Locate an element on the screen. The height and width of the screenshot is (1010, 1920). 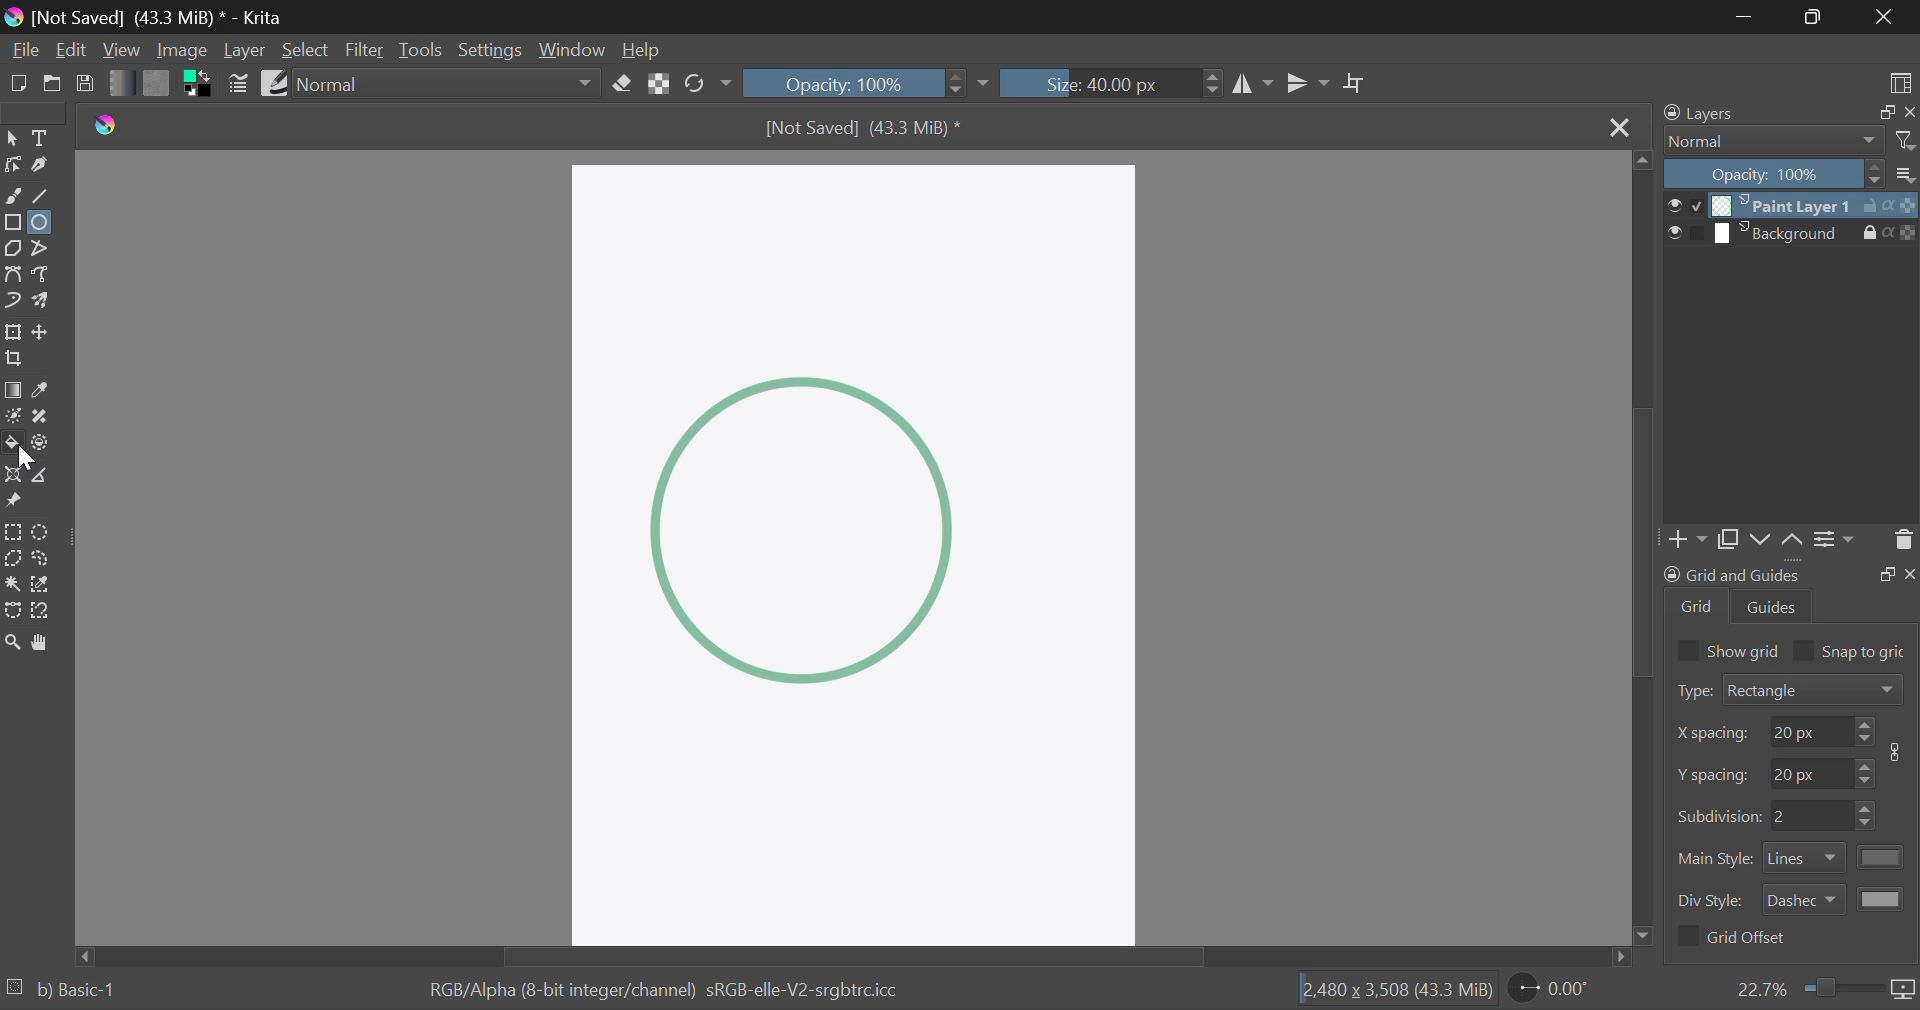
Bezier Curve is located at coordinates (13, 273).